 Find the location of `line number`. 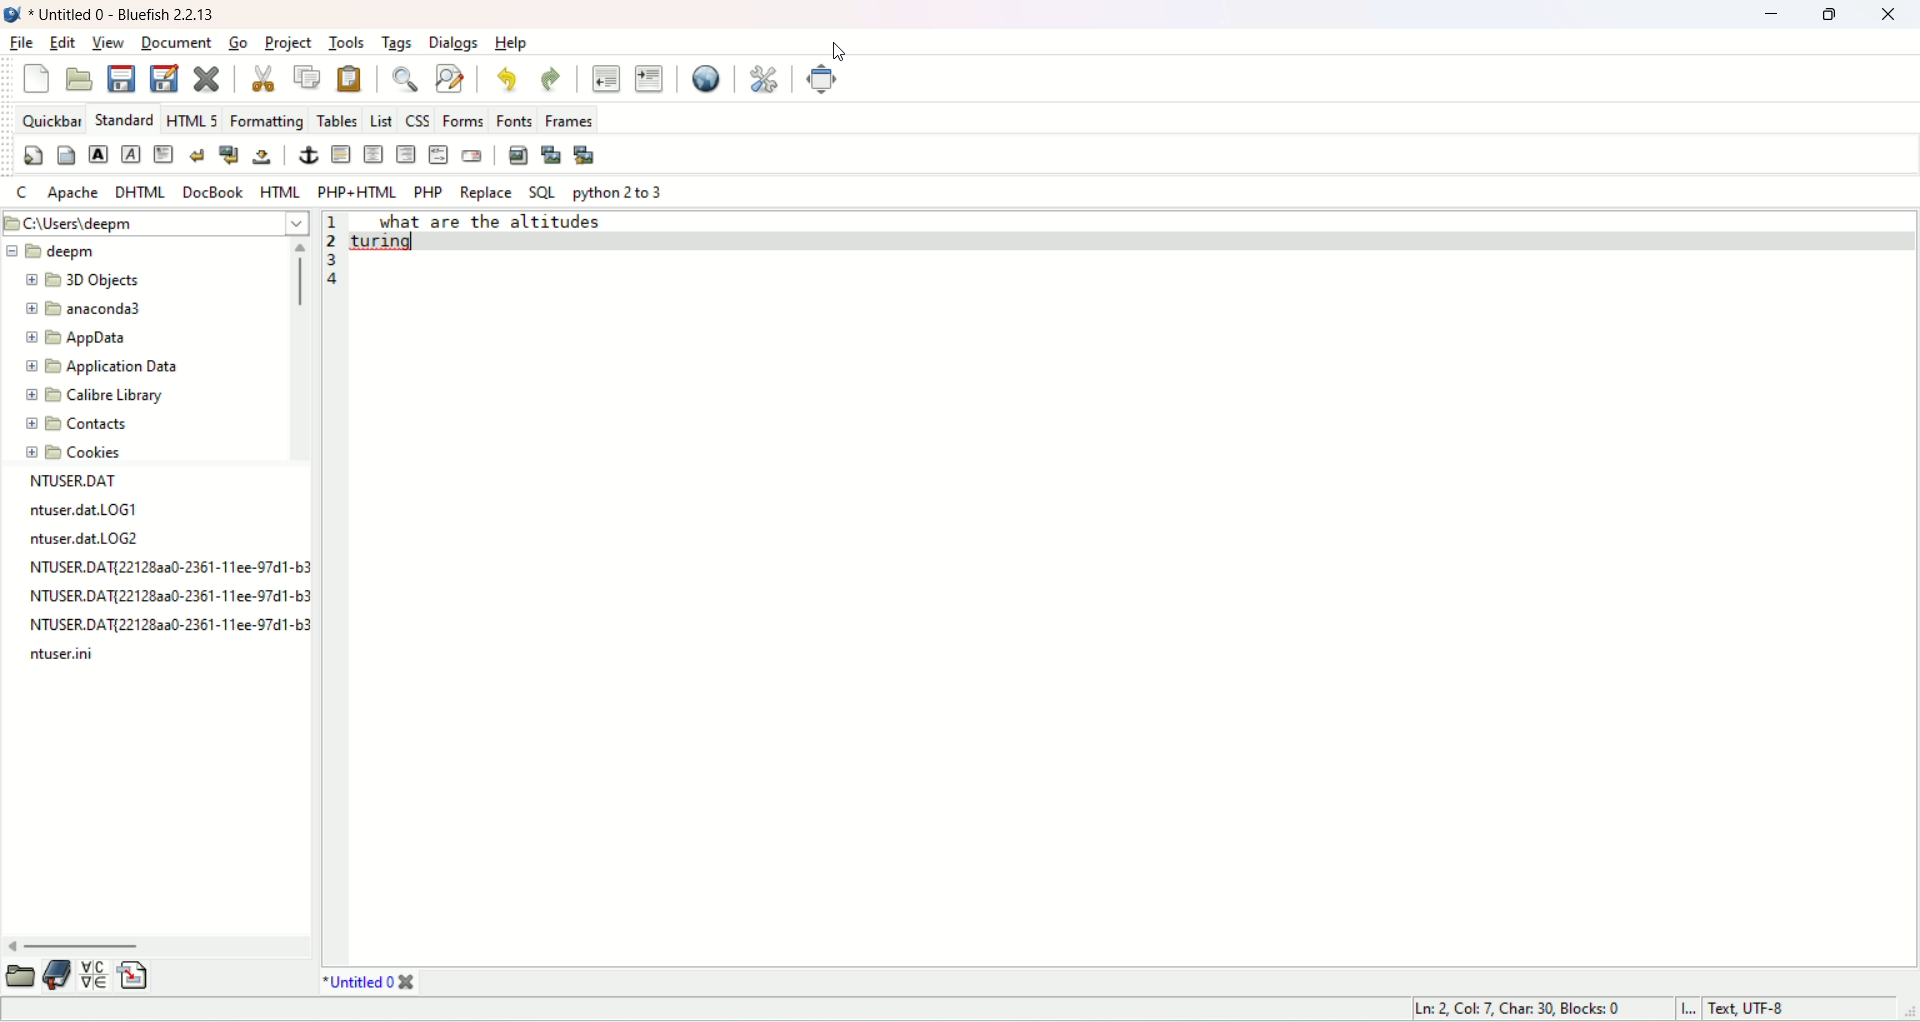

line number is located at coordinates (336, 240).